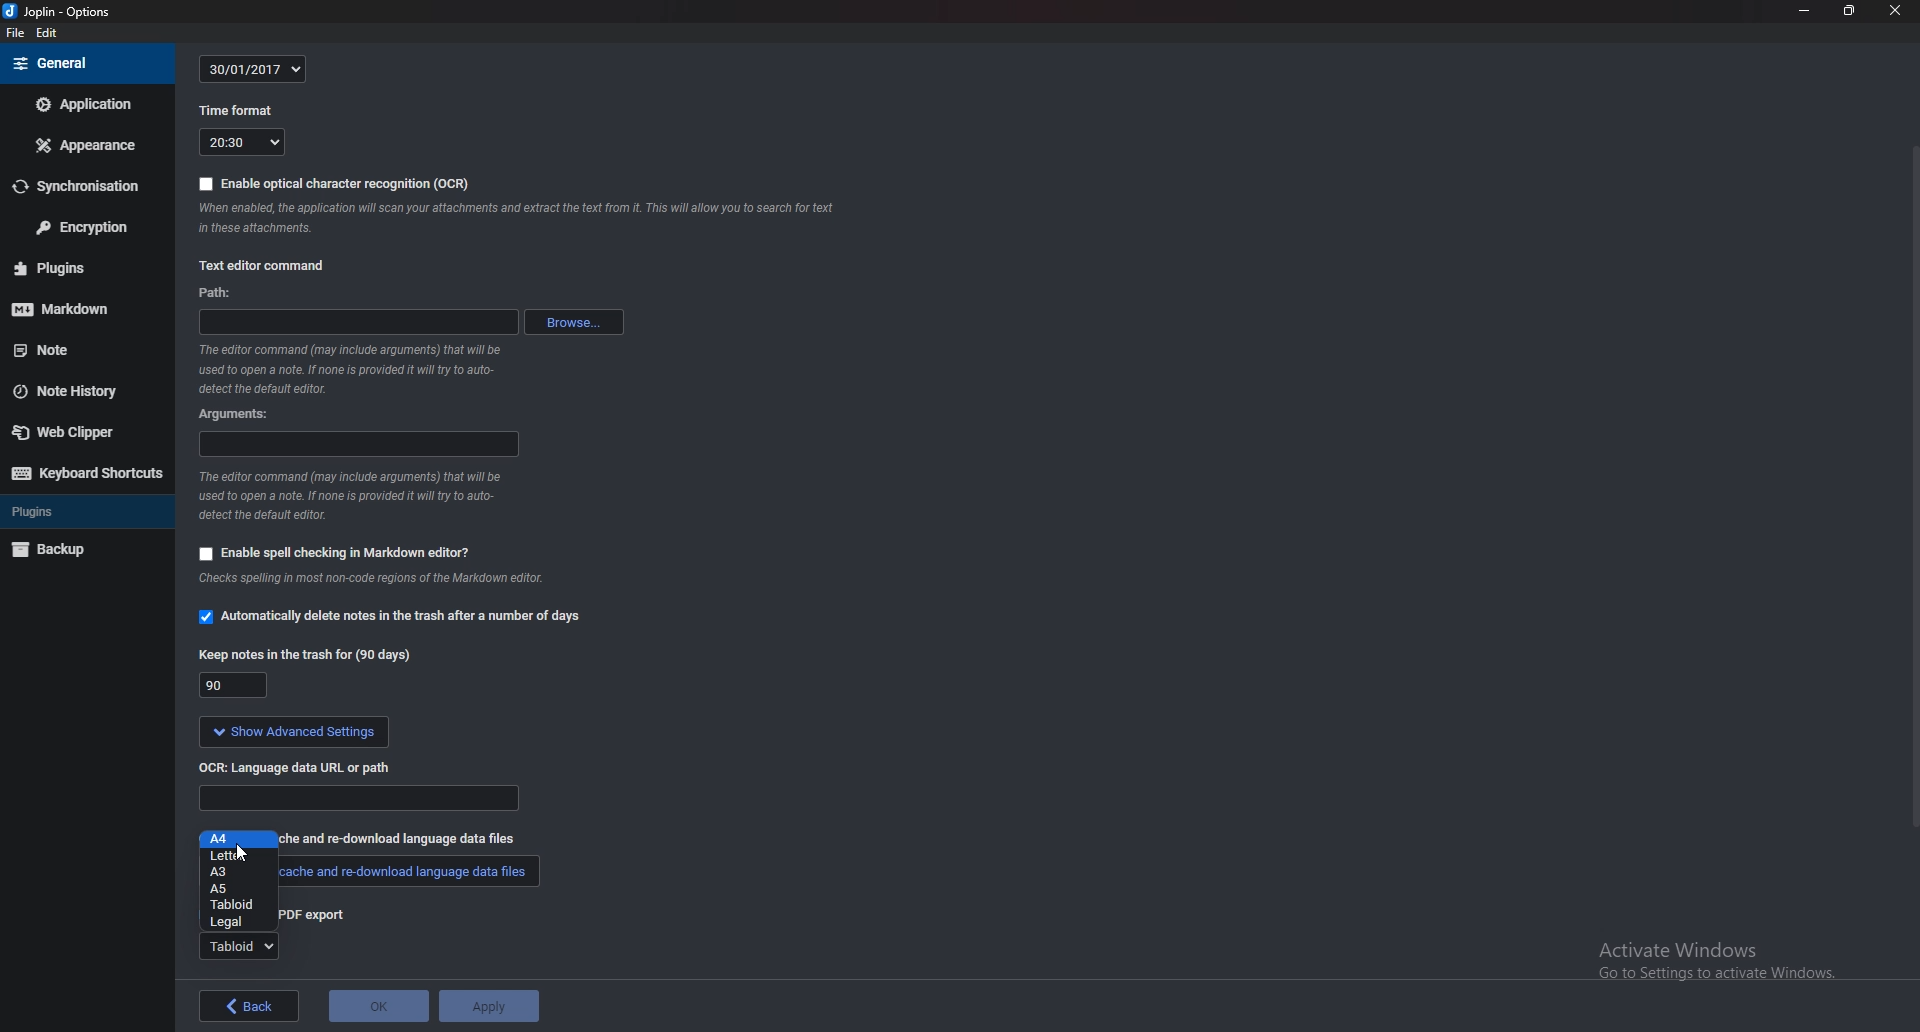  Describe the element at coordinates (571, 322) in the screenshot. I see `browse` at that location.